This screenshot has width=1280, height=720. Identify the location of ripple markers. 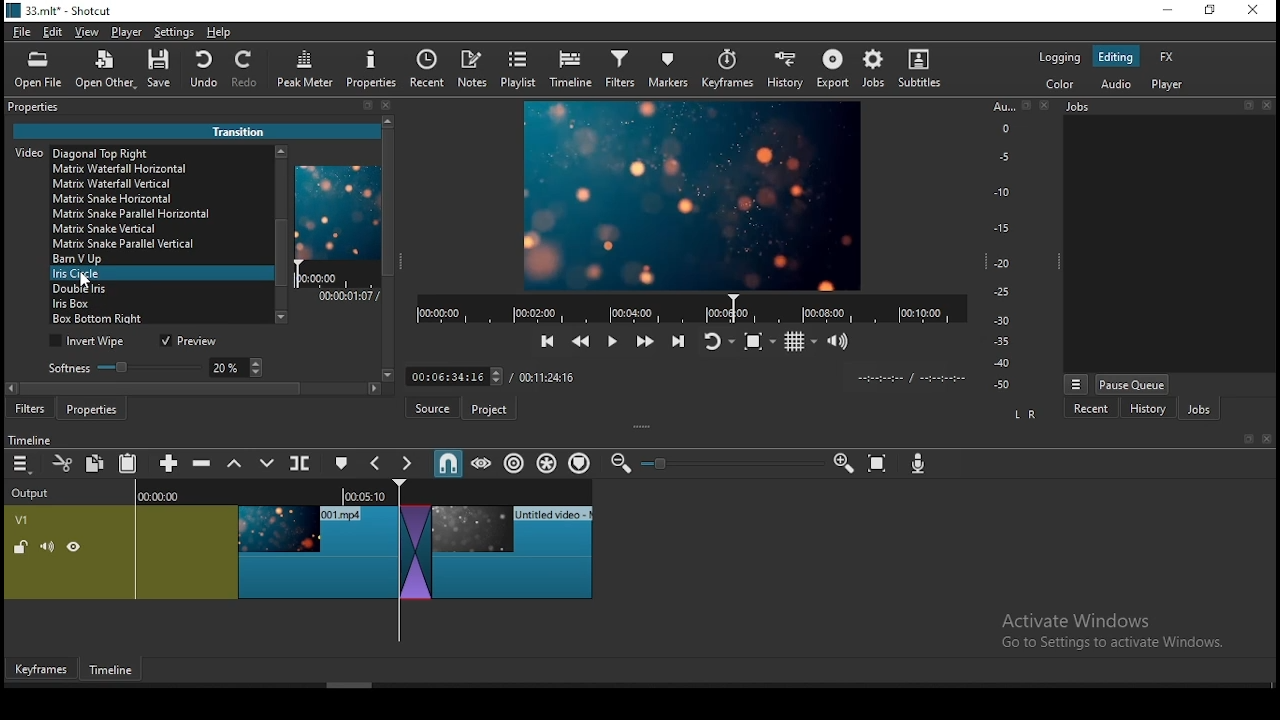
(579, 463).